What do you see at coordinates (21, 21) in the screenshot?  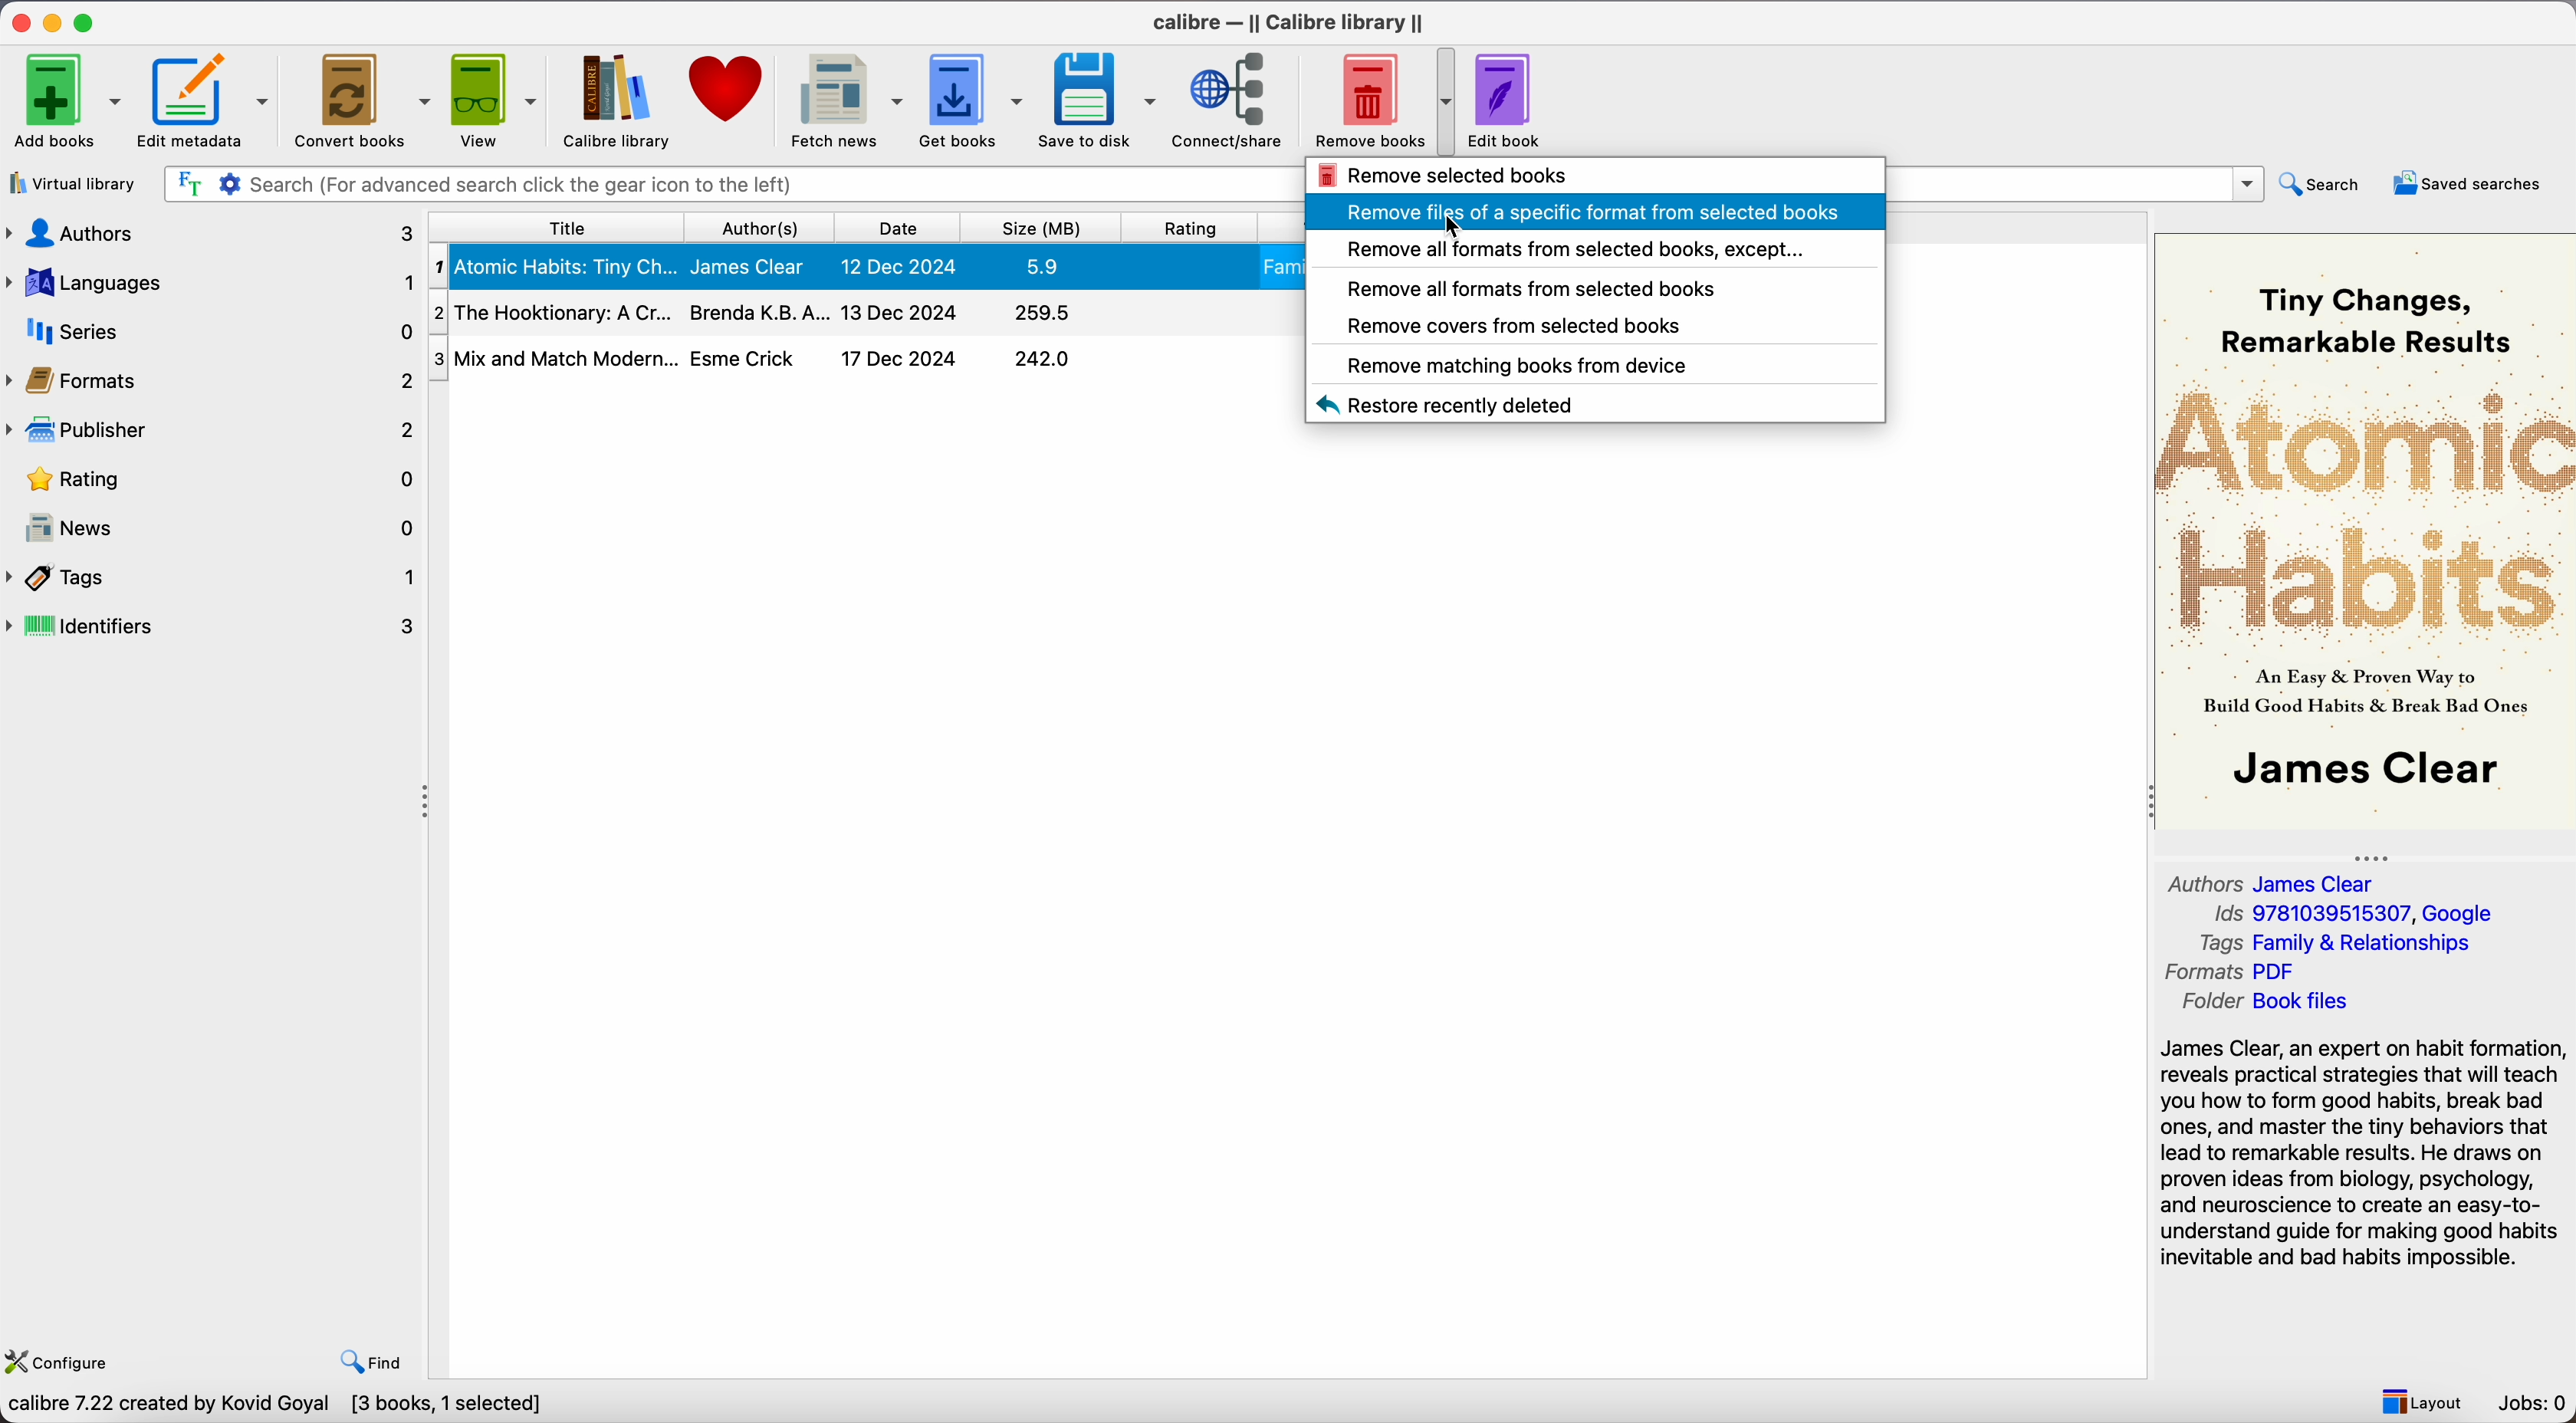 I see `close program` at bounding box center [21, 21].